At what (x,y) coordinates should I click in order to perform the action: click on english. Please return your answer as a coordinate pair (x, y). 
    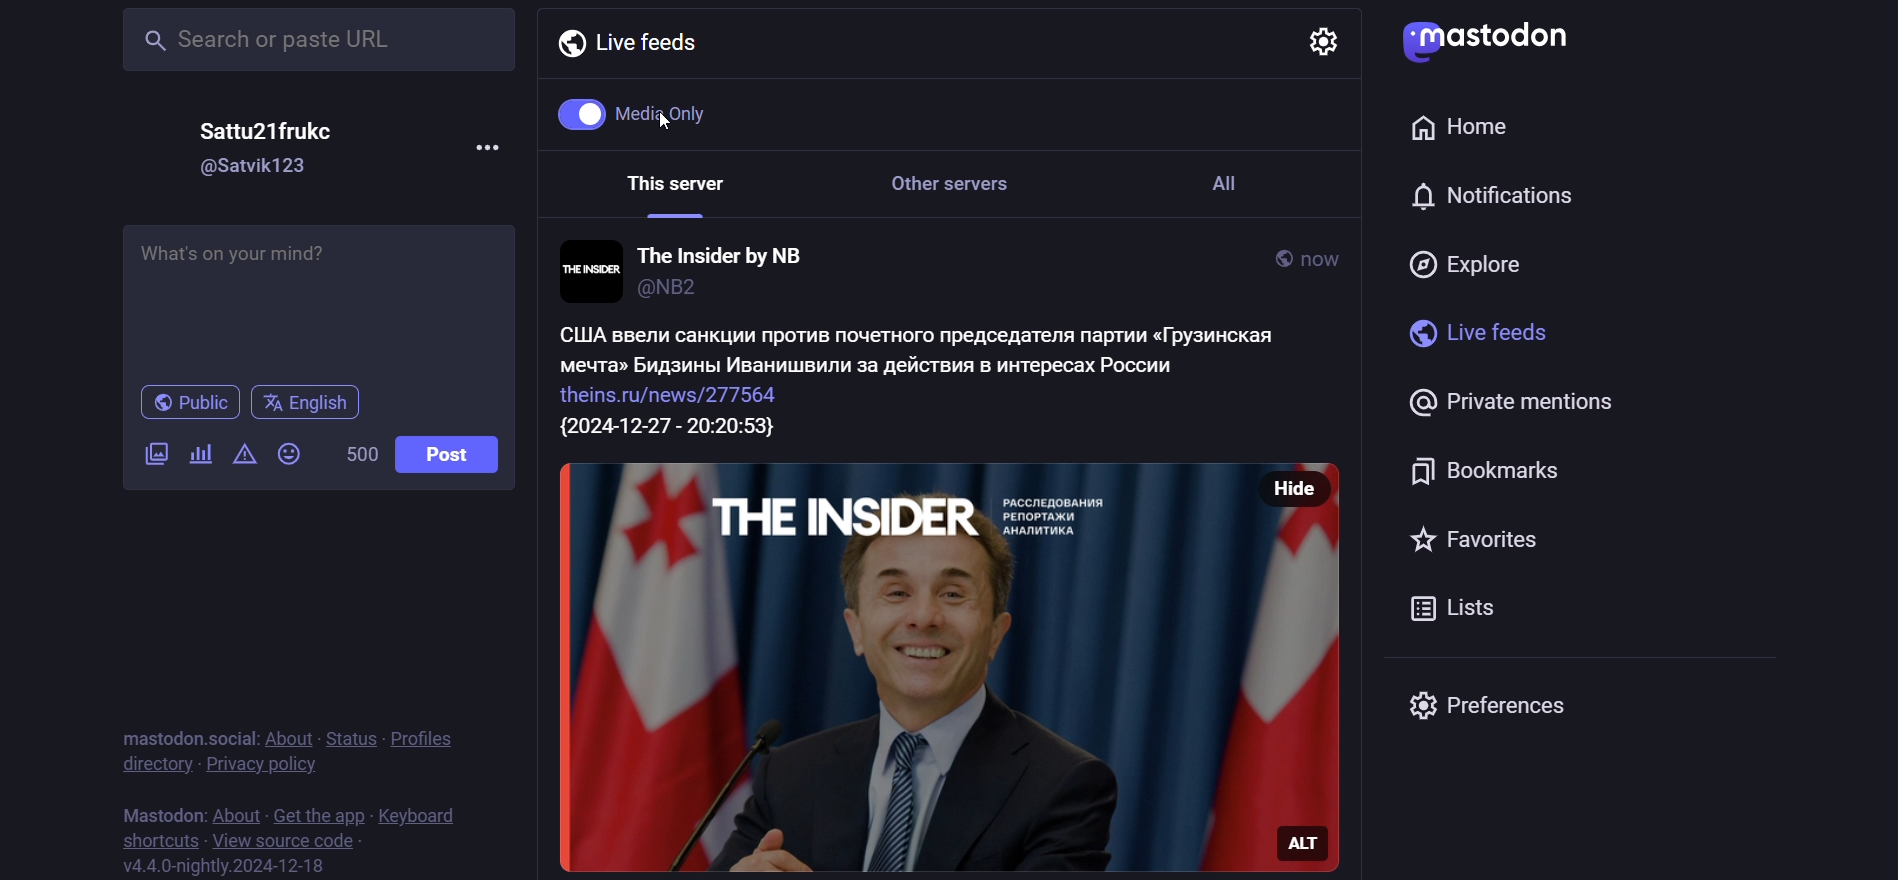
    Looking at the image, I should click on (311, 404).